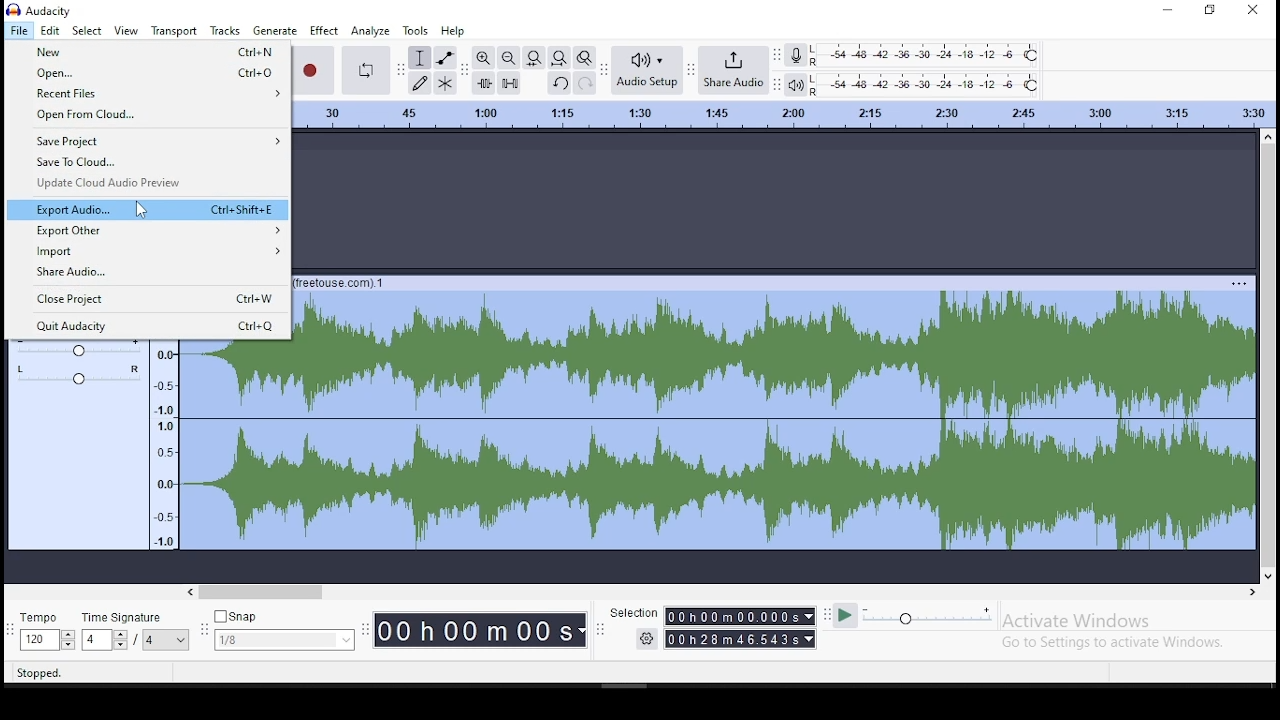  What do you see at coordinates (480, 632) in the screenshot?
I see `00h00M00s` at bounding box center [480, 632].